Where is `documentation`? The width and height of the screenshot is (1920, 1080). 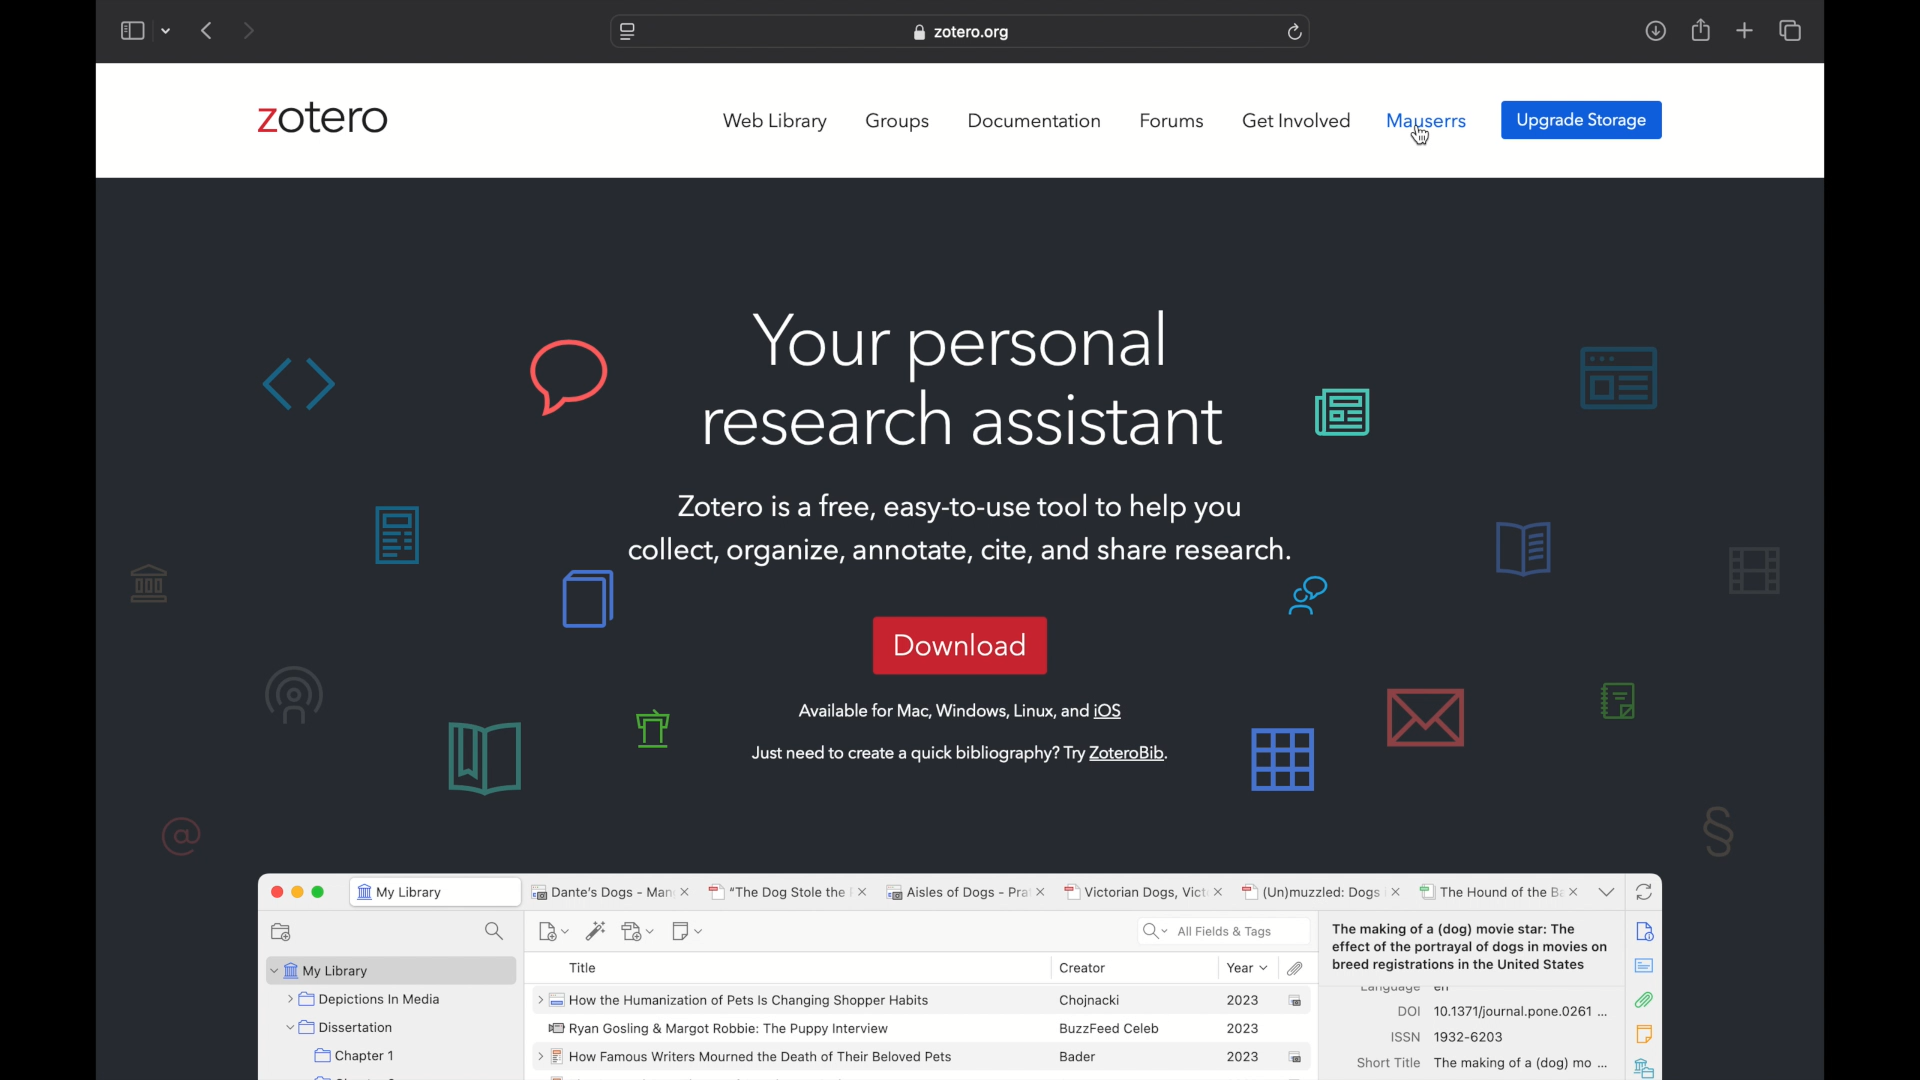 documentation is located at coordinates (1034, 121).